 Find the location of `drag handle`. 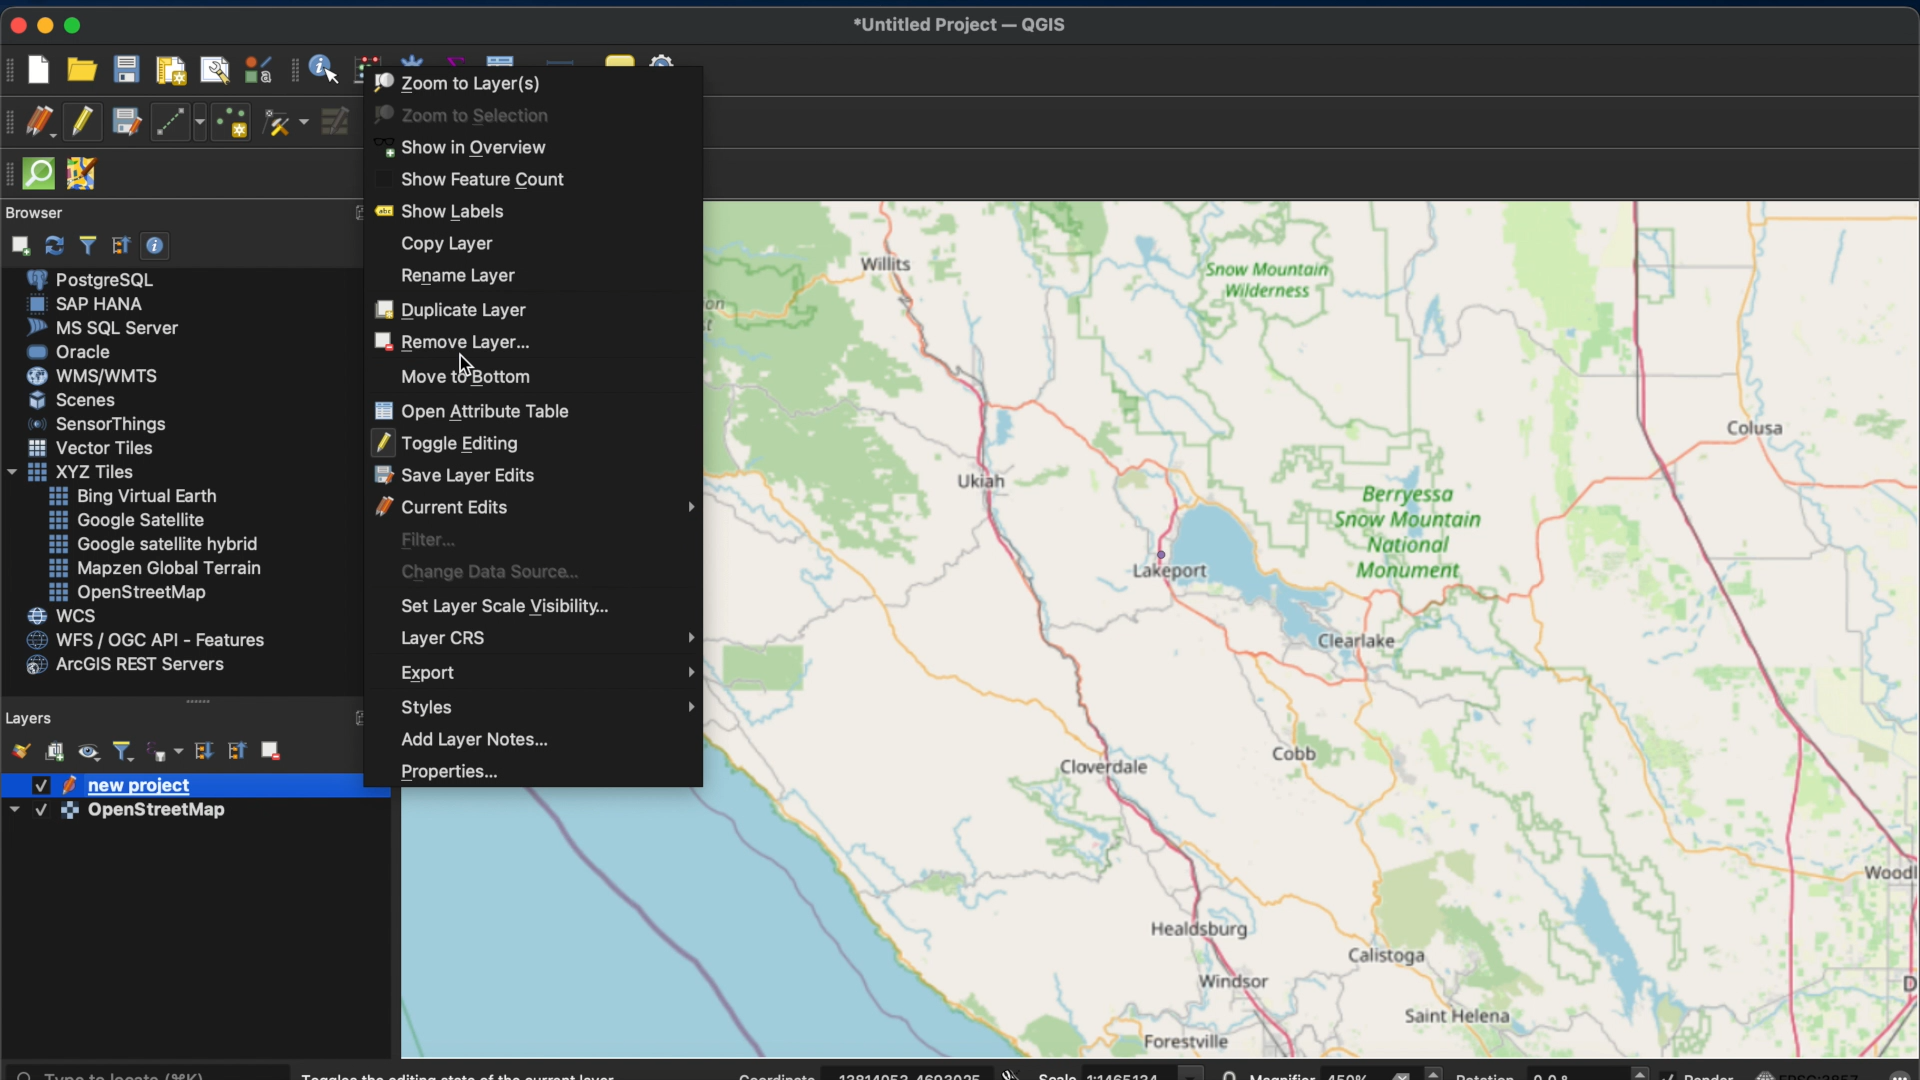

drag handle is located at coordinates (203, 703).